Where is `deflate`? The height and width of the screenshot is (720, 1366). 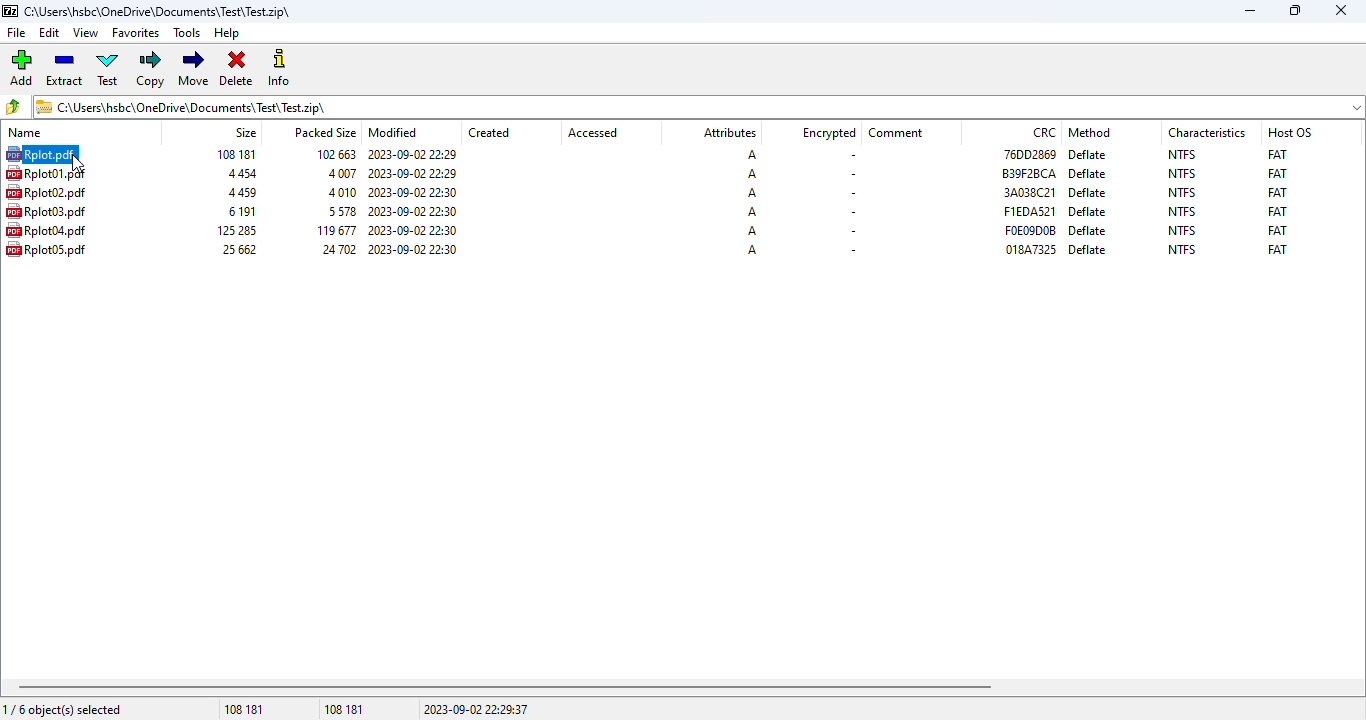 deflate is located at coordinates (1087, 212).